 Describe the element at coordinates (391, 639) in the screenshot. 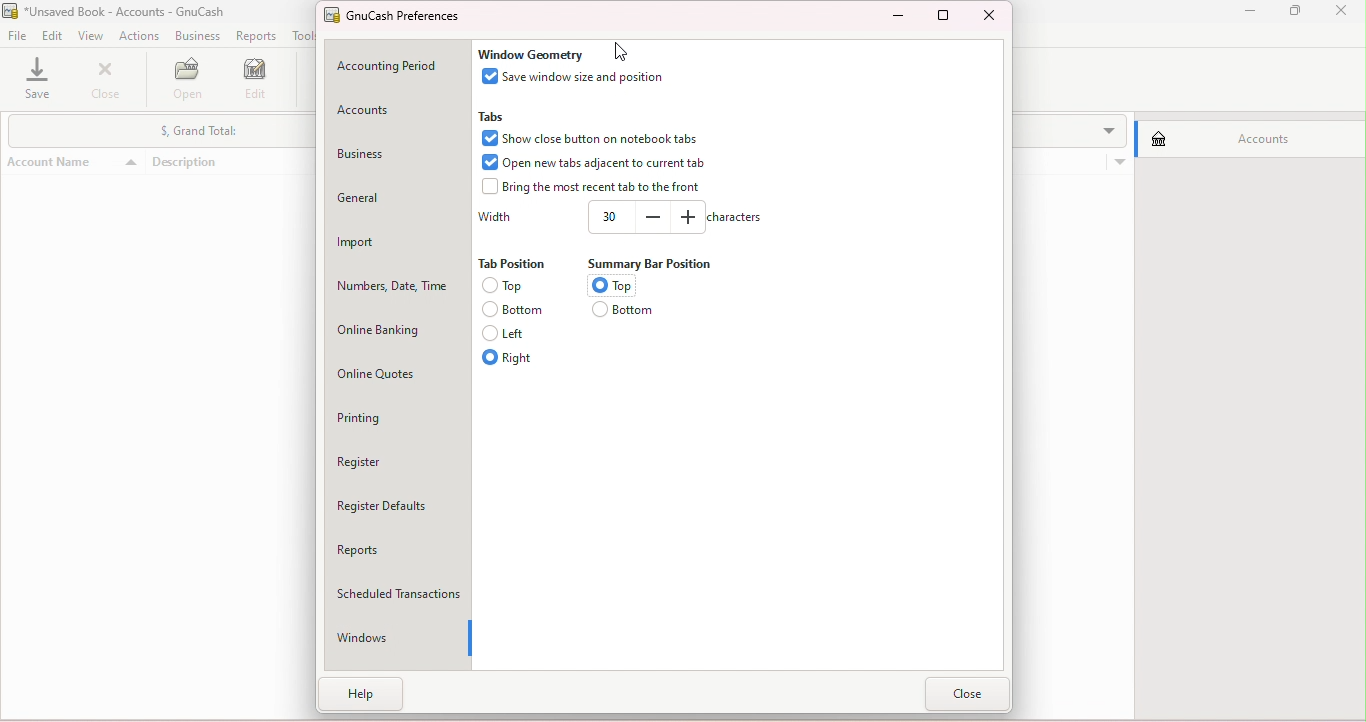

I see `Windows` at that location.